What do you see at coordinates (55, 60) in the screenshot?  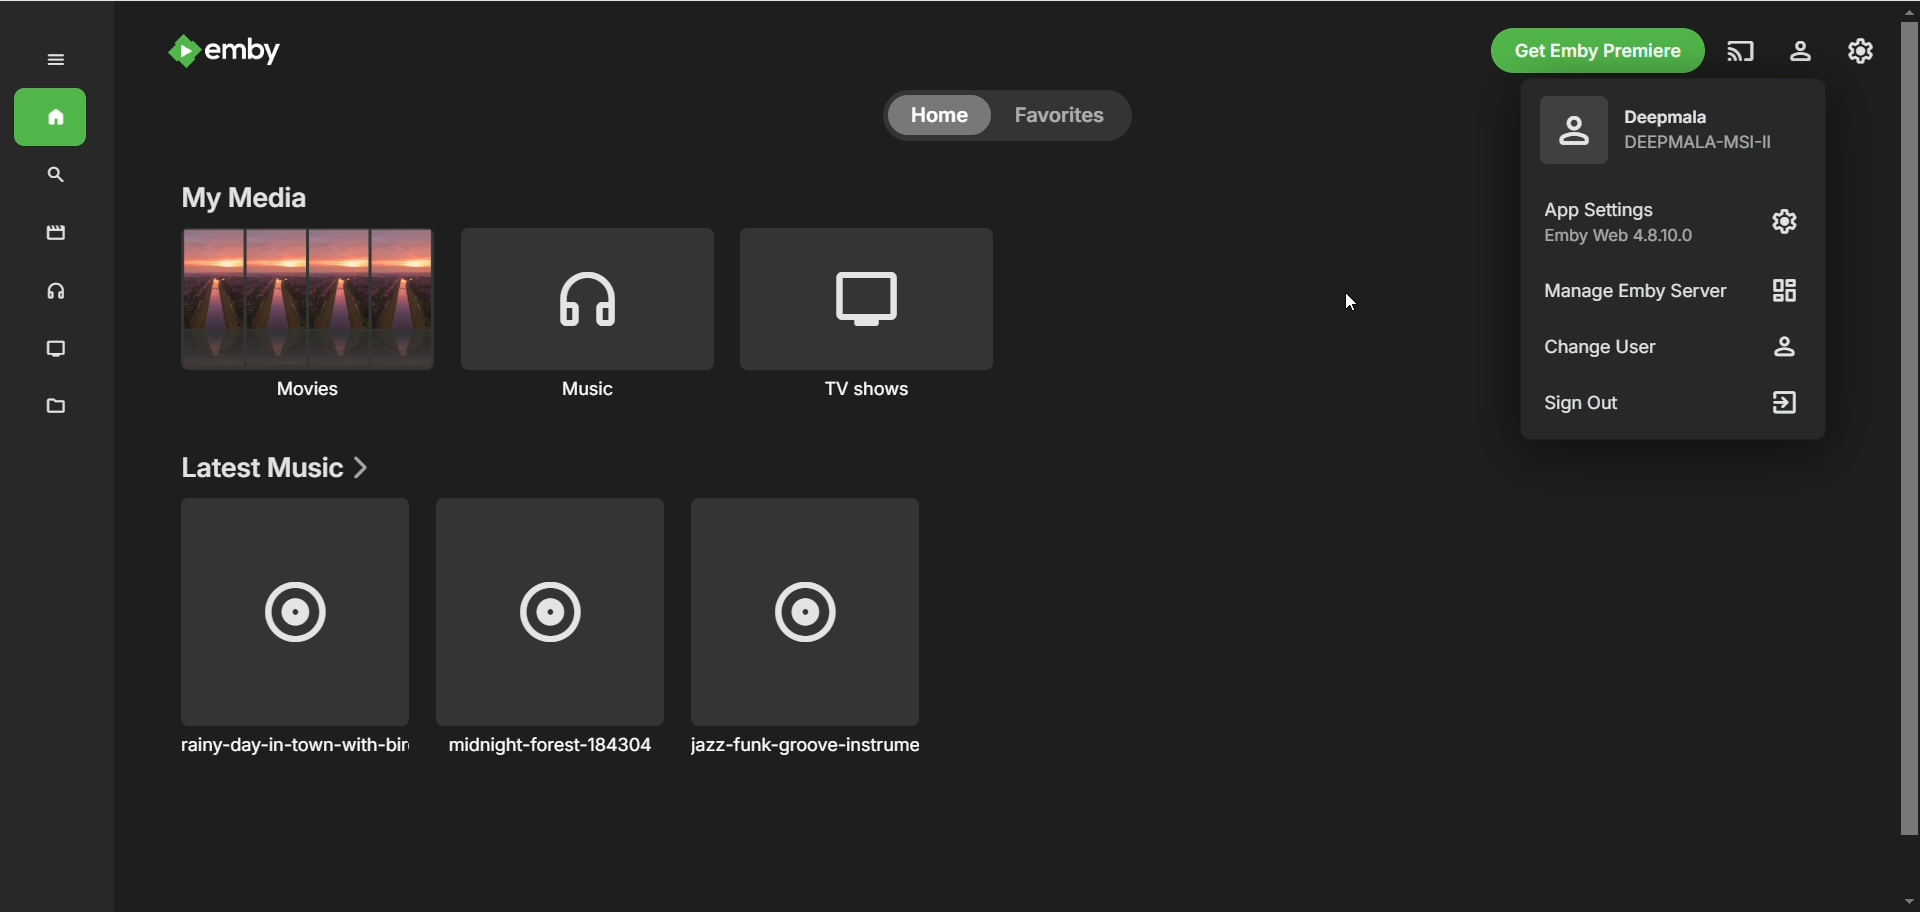 I see `expand` at bounding box center [55, 60].